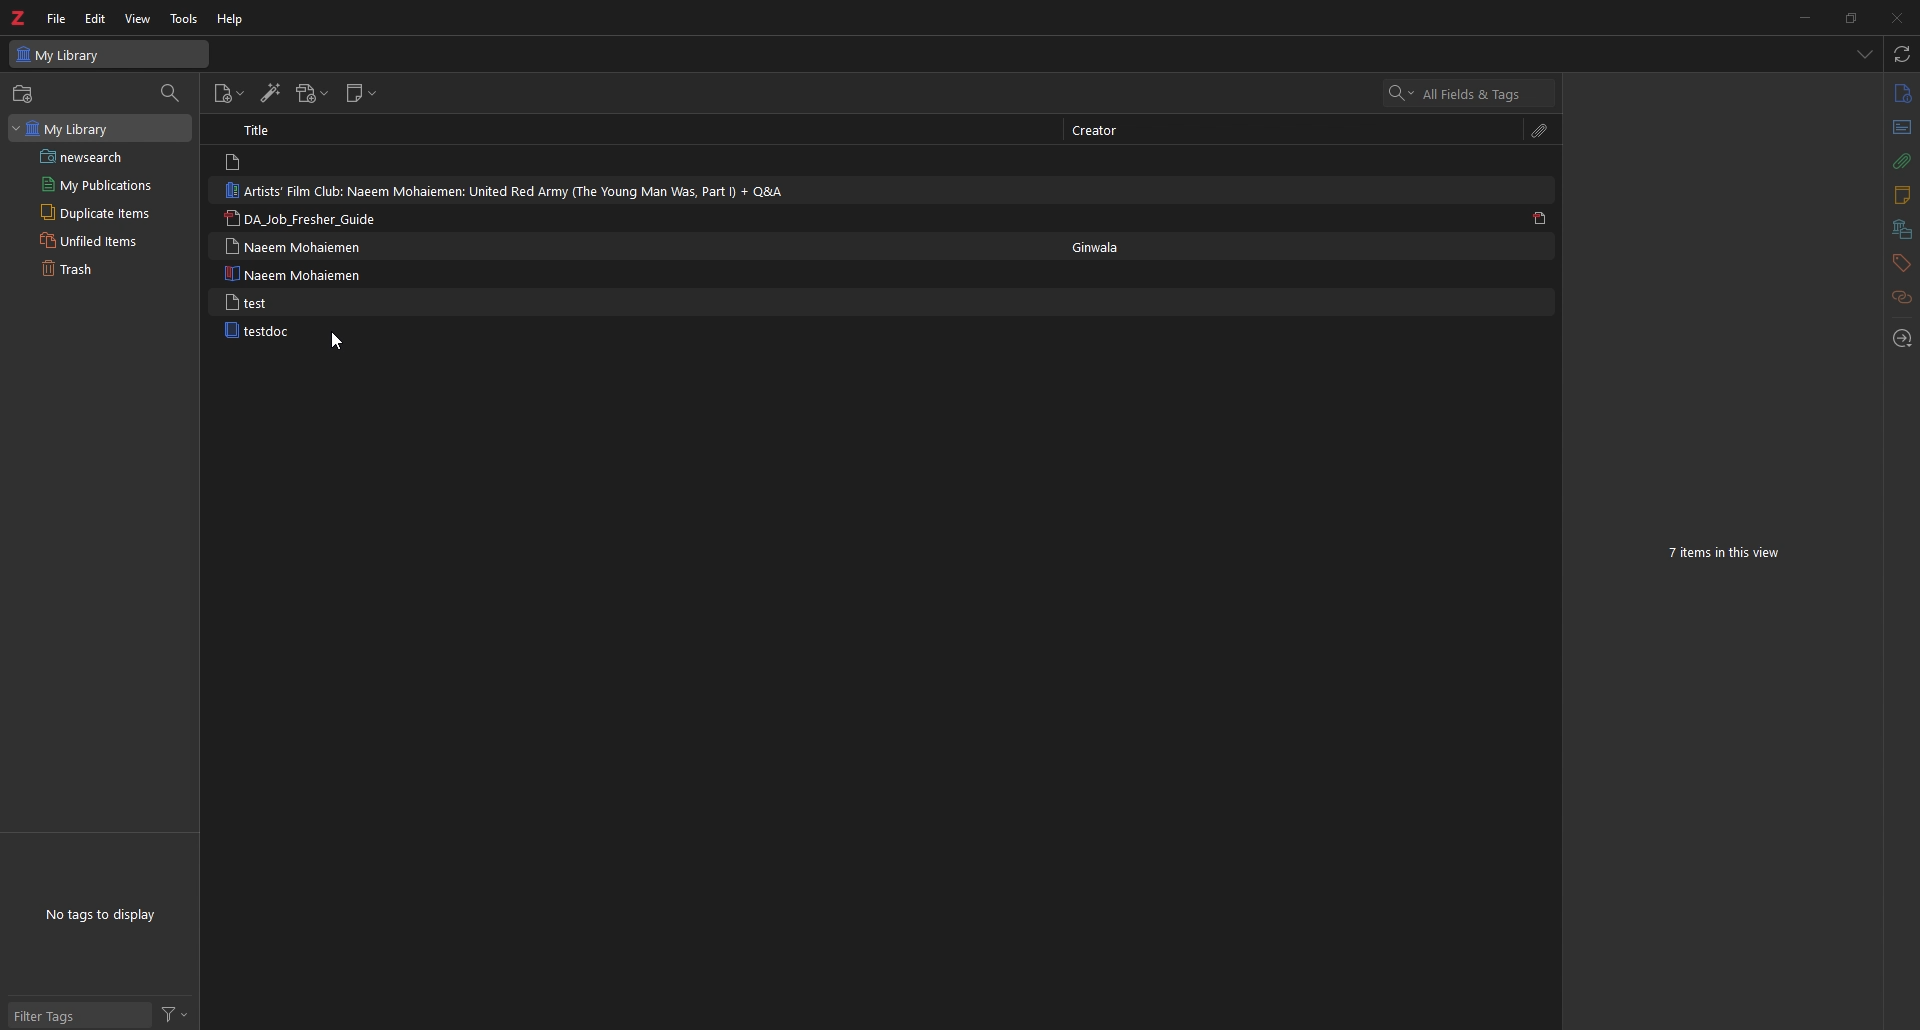  Describe the element at coordinates (266, 130) in the screenshot. I see `Title` at that location.